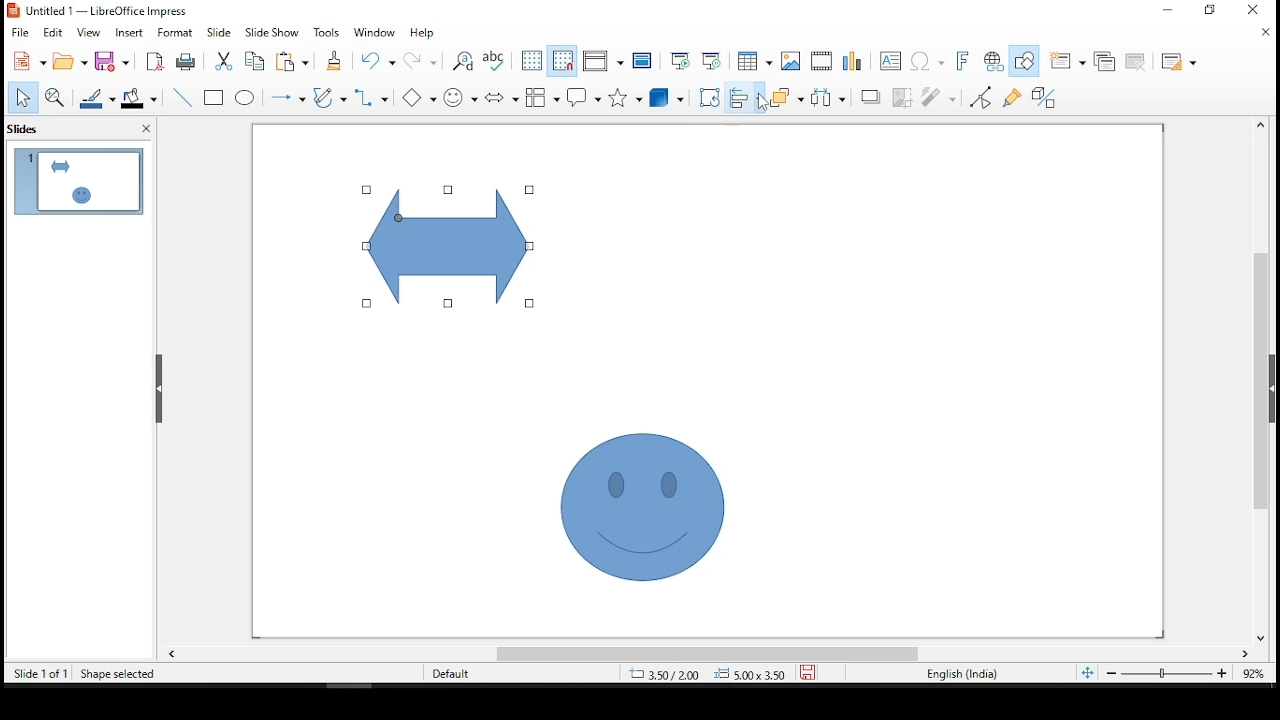  I want to click on export as pdf, so click(154, 62).